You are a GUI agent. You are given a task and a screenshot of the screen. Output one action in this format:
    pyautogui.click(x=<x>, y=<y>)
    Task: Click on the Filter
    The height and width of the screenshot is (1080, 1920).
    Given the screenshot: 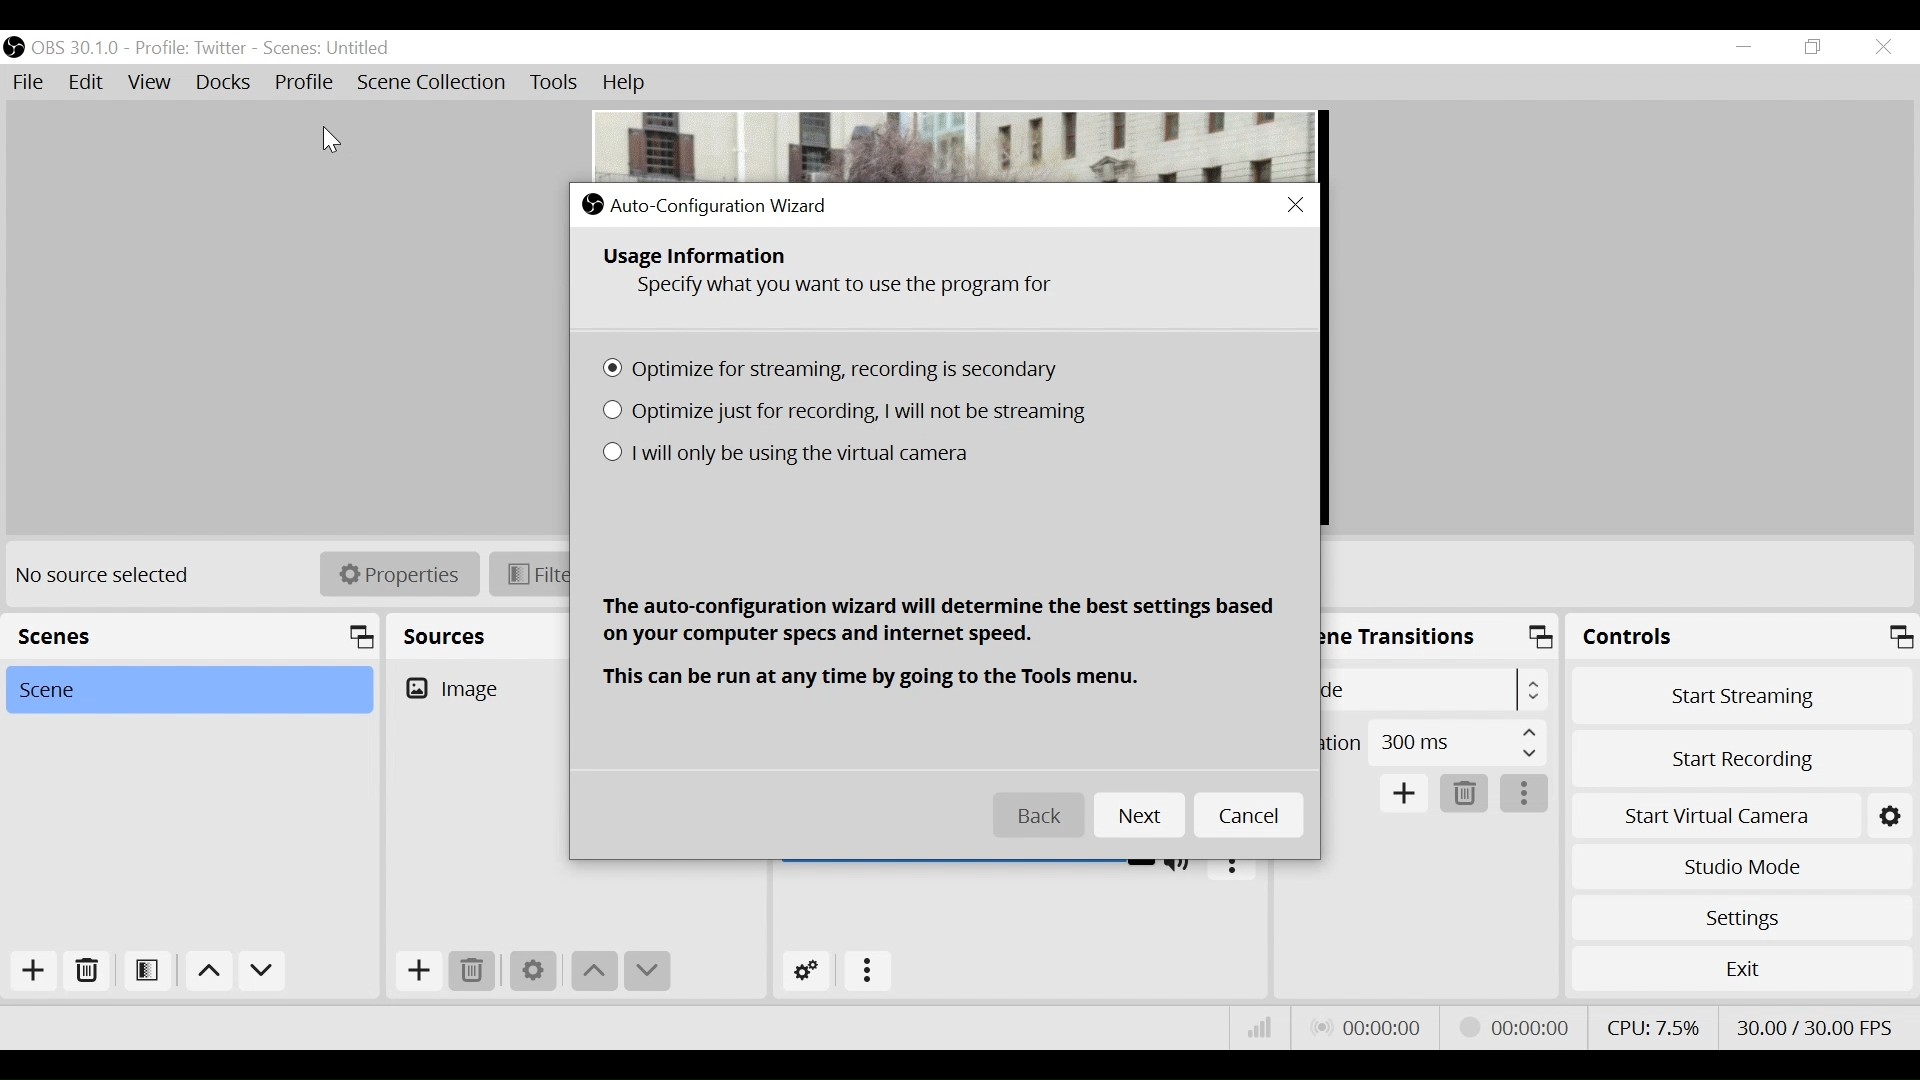 What is the action you would take?
    pyautogui.click(x=531, y=574)
    